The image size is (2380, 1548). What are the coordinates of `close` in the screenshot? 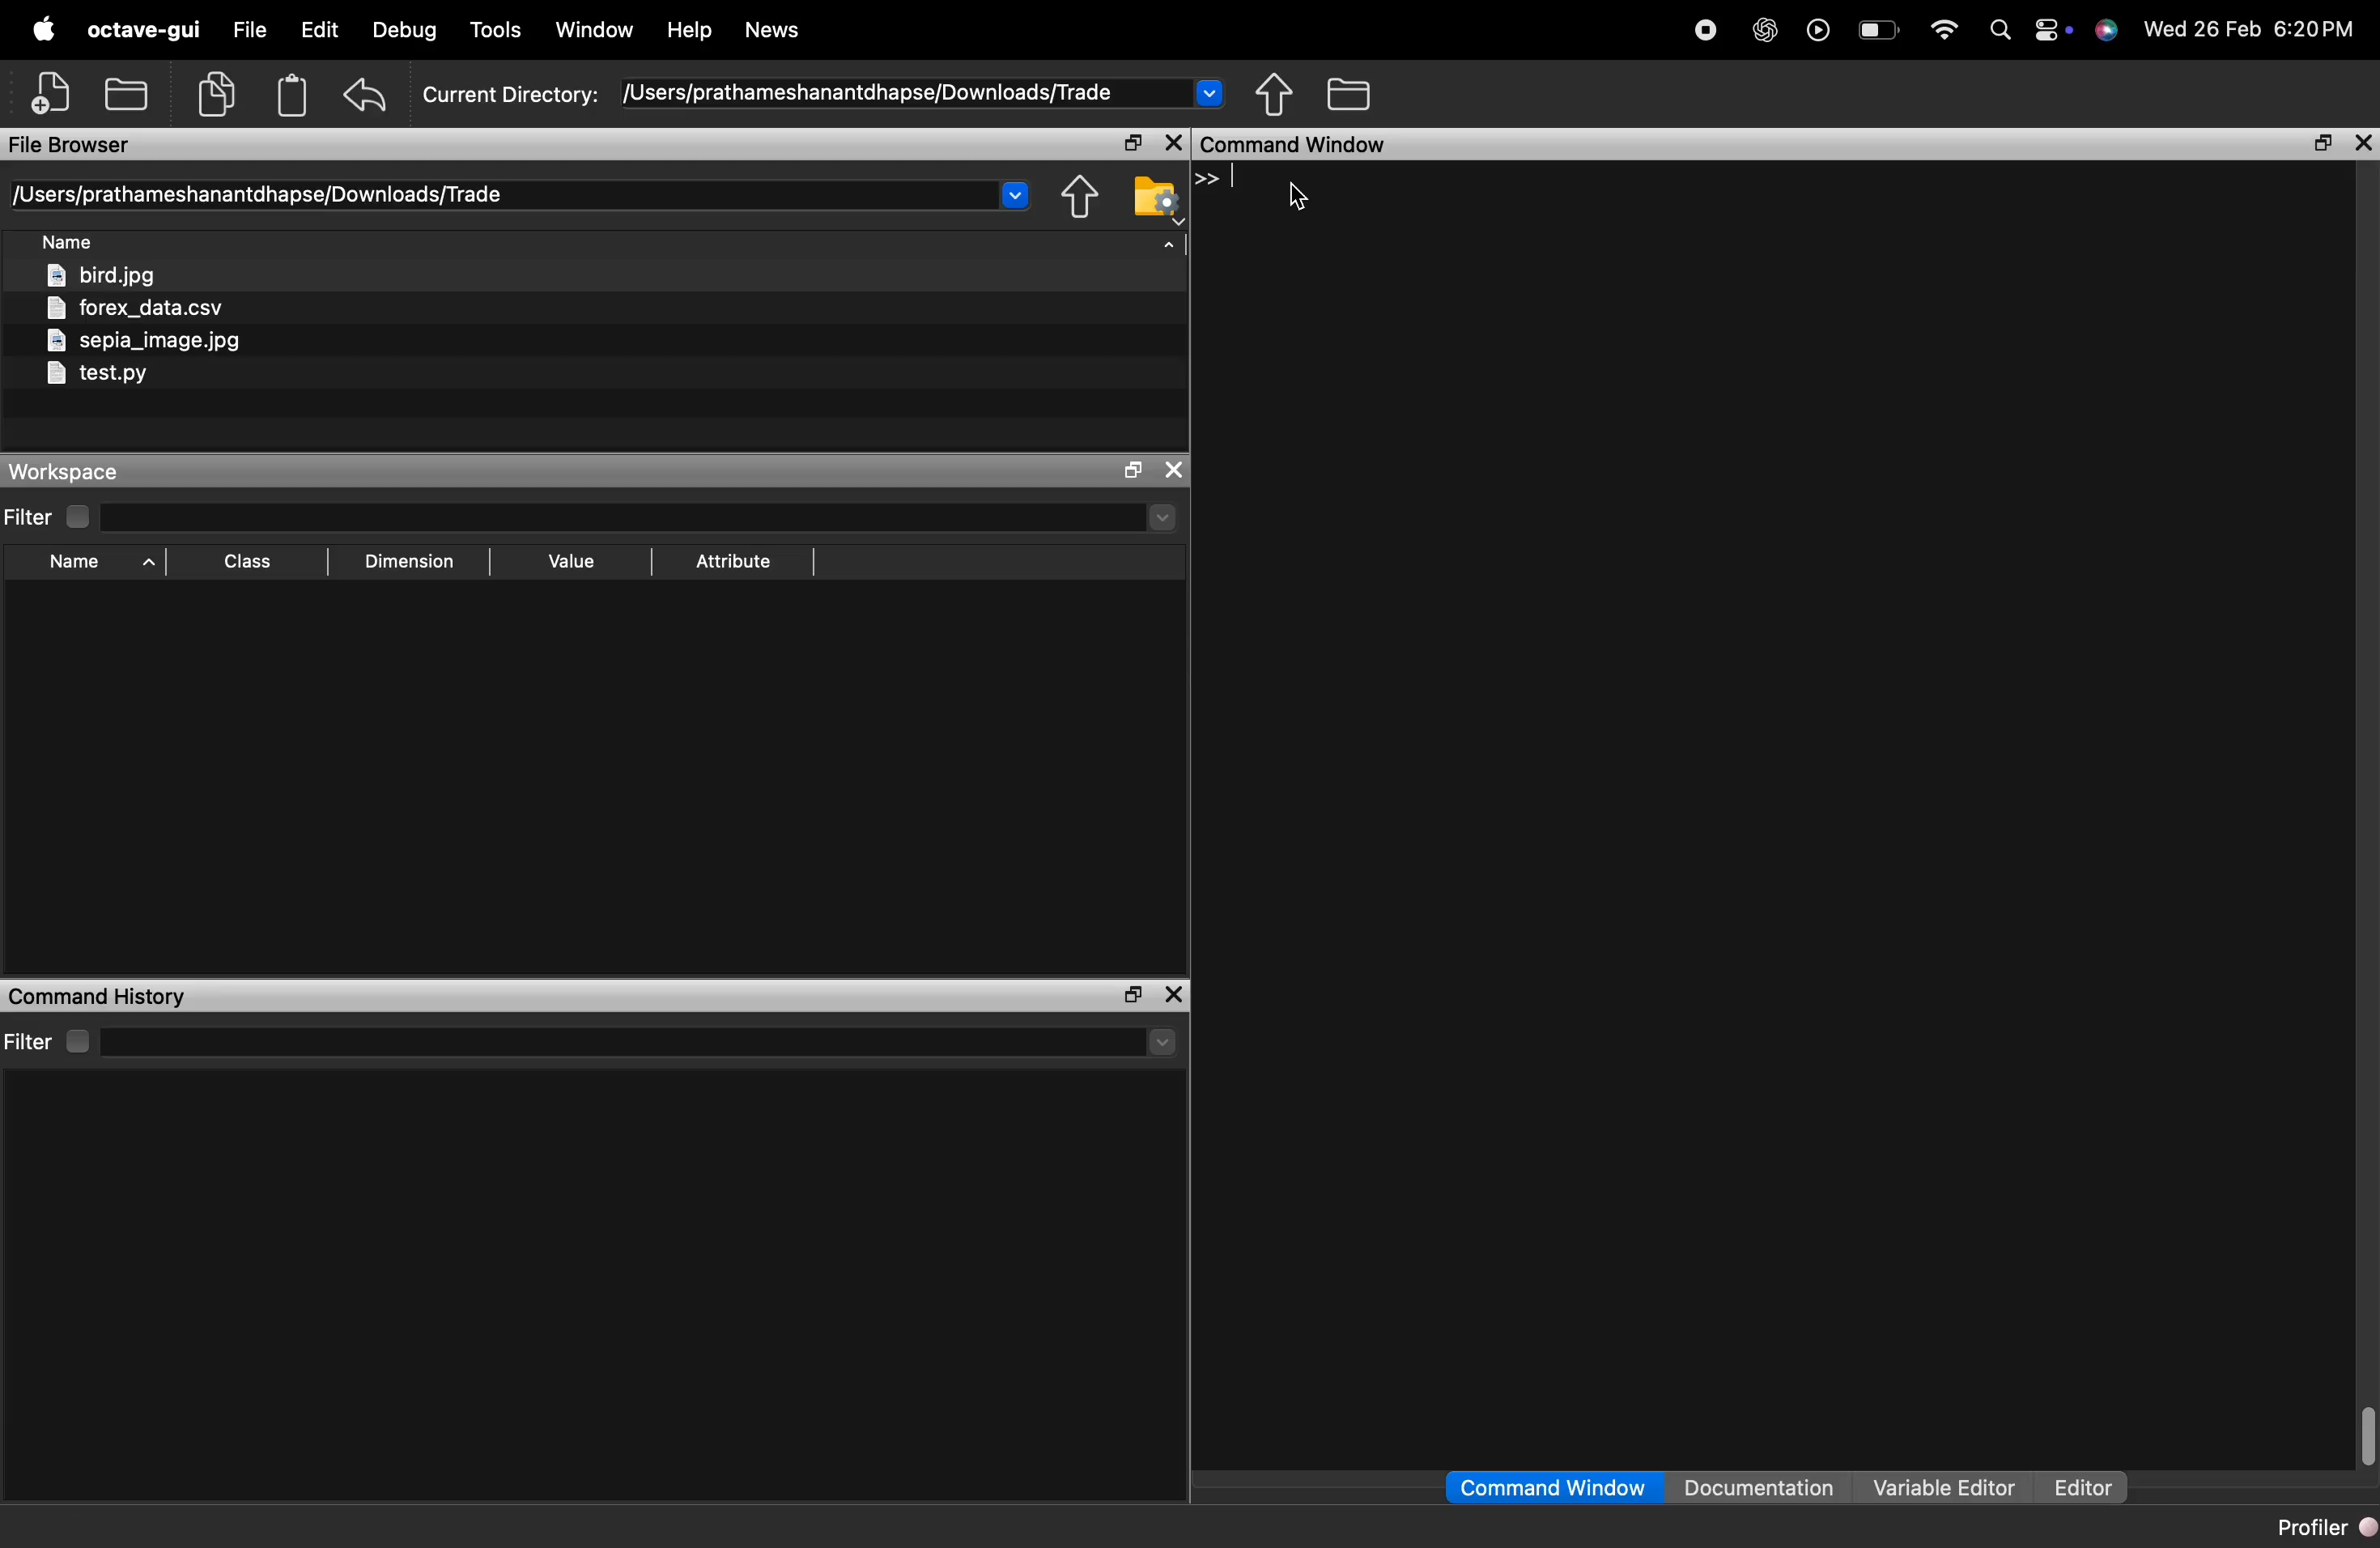 It's located at (1175, 470).